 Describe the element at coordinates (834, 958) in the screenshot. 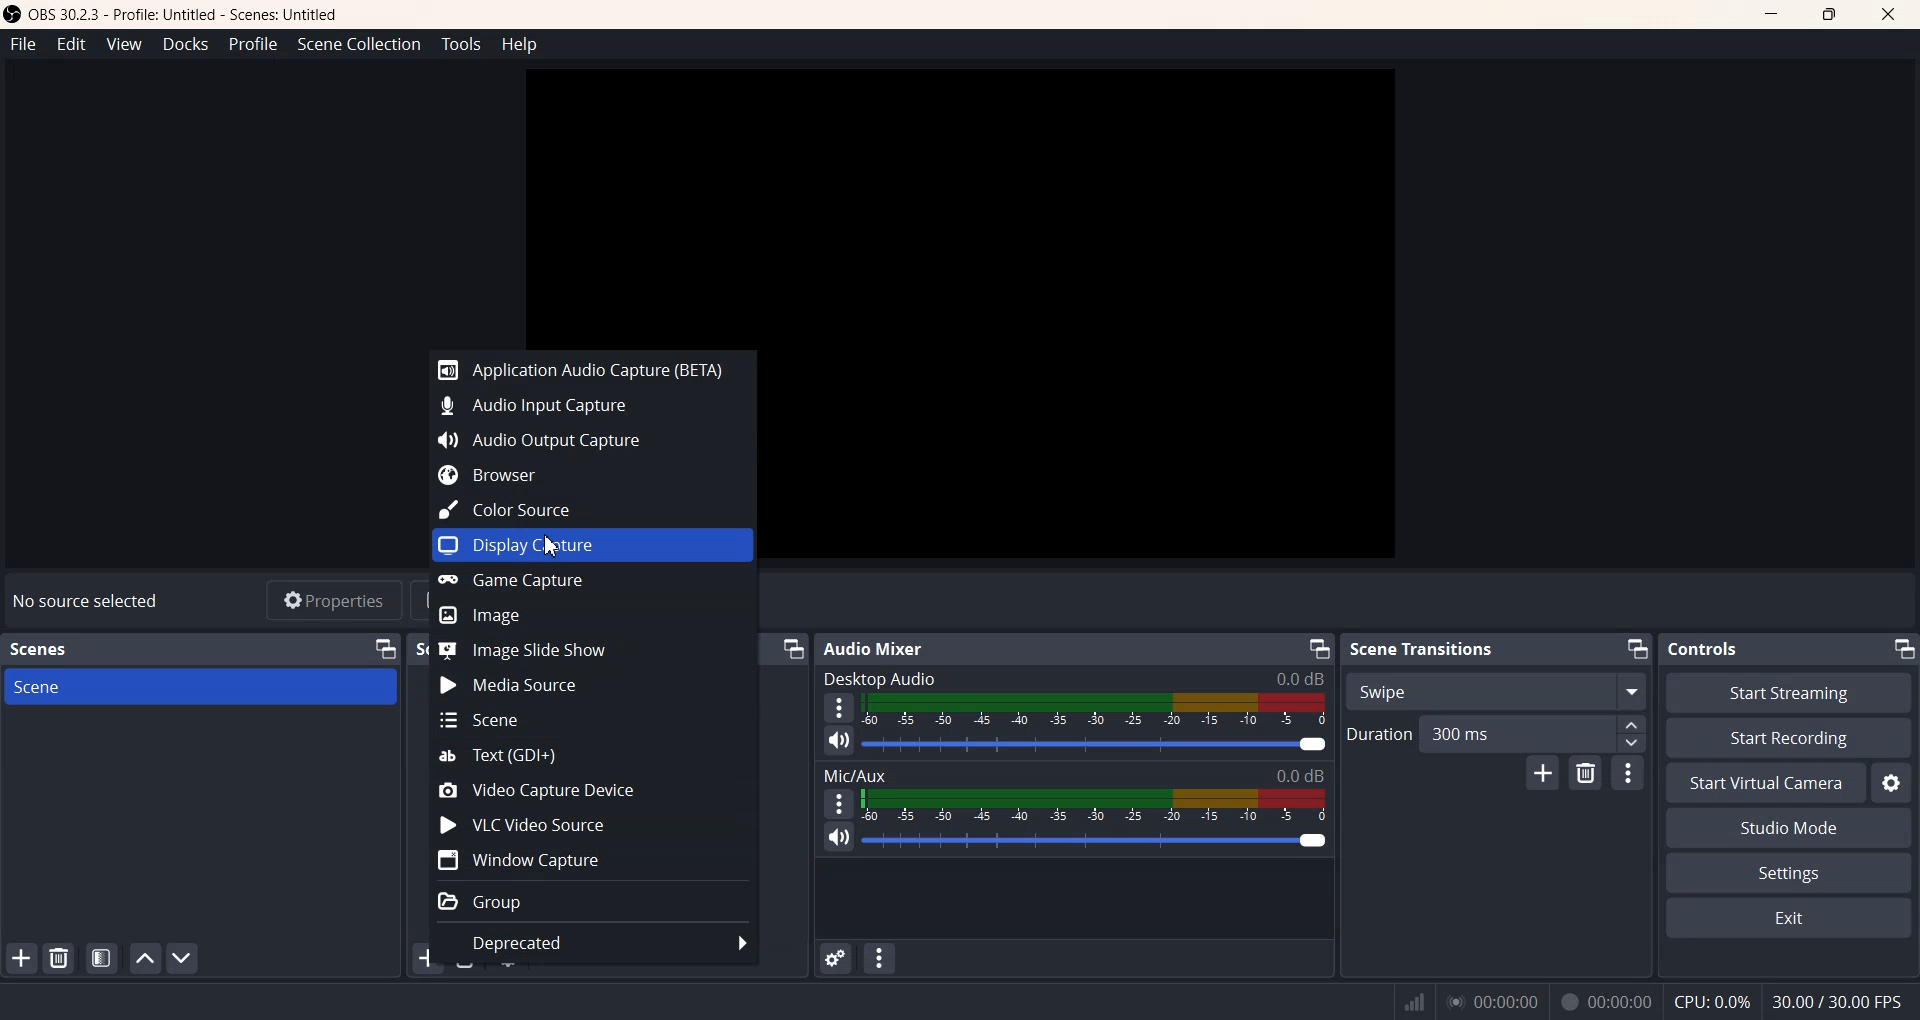

I see `Advance Audio Properties` at that location.